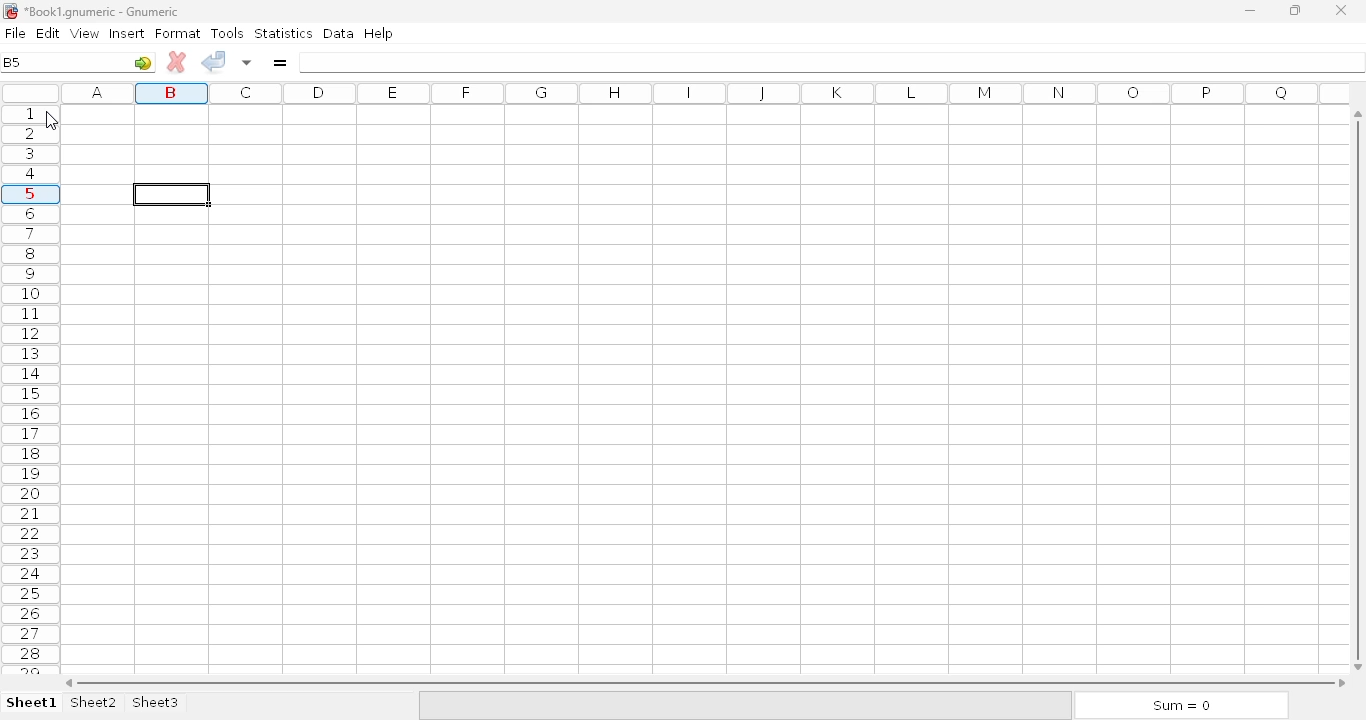 This screenshot has height=720, width=1366. I want to click on rows, so click(32, 389).